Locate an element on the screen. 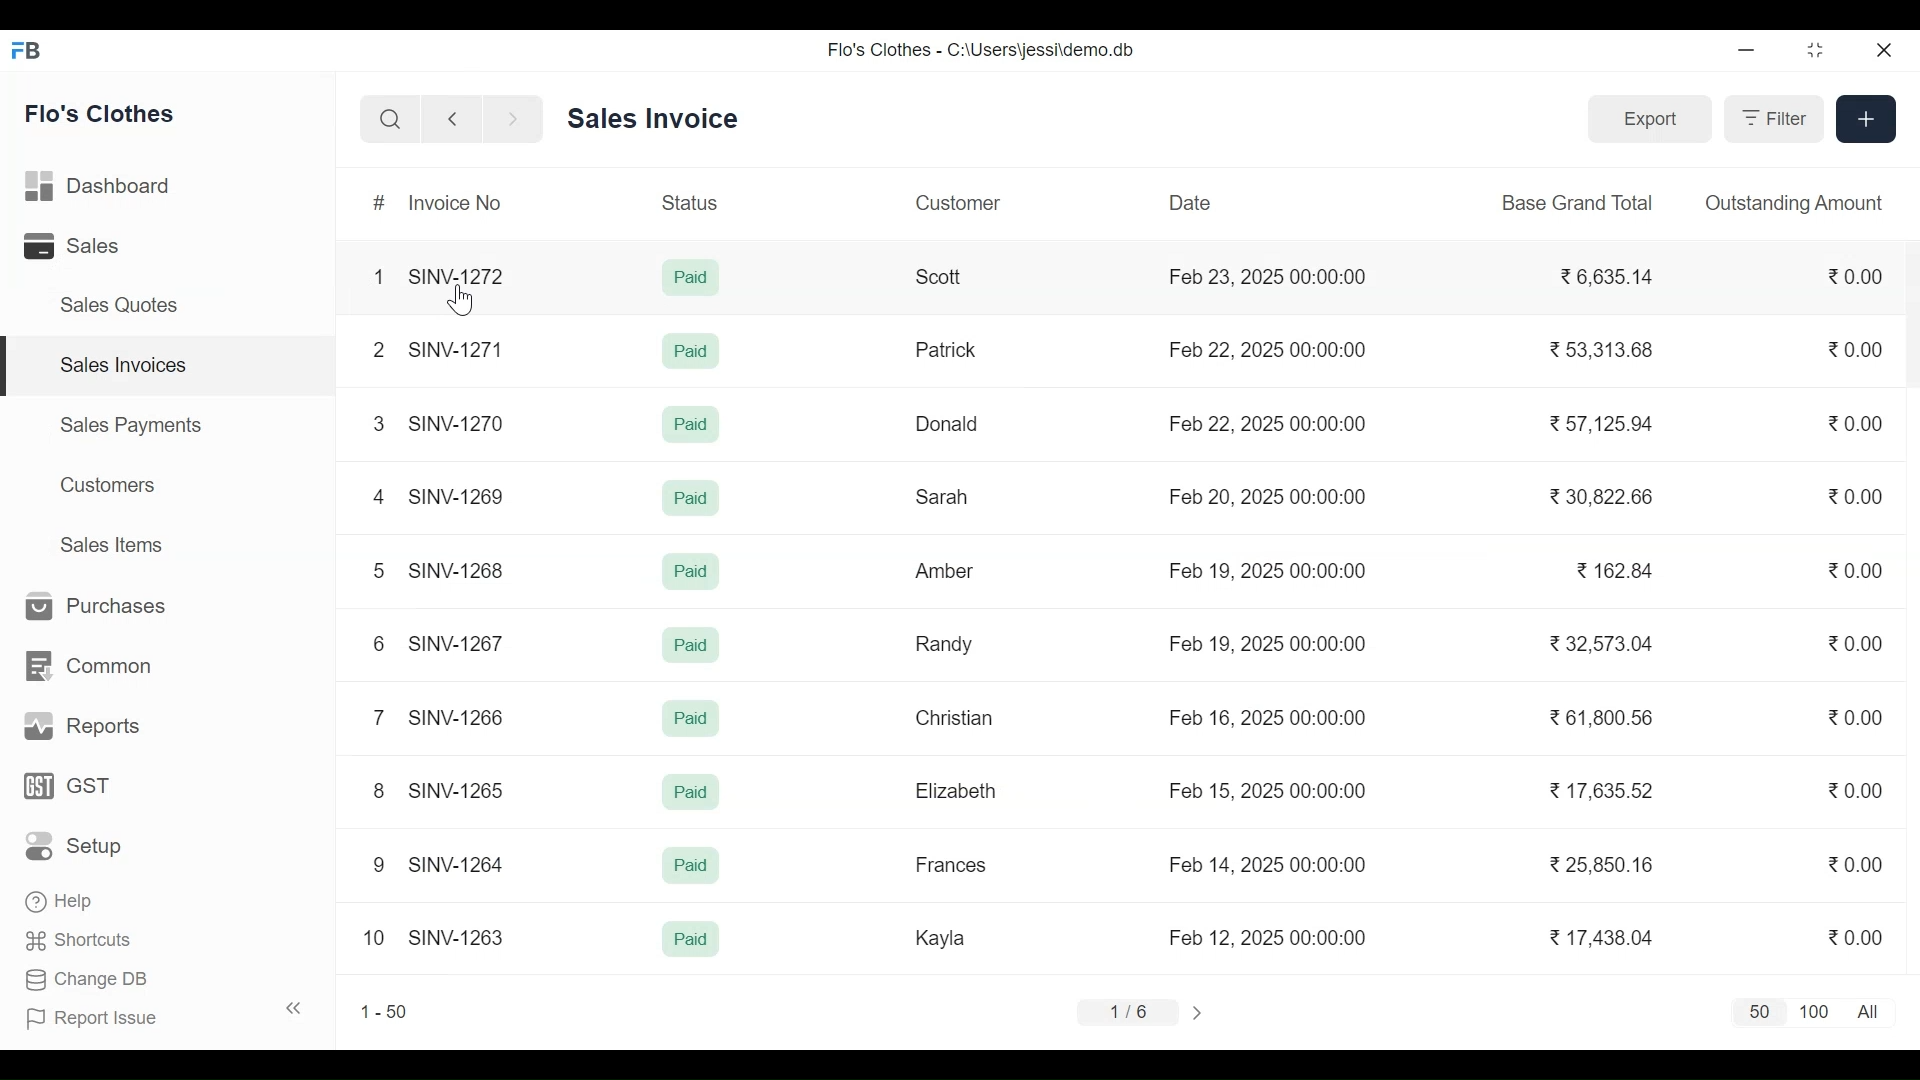 The image size is (1920, 1080). Sarah is located at coordinates (938, 497).